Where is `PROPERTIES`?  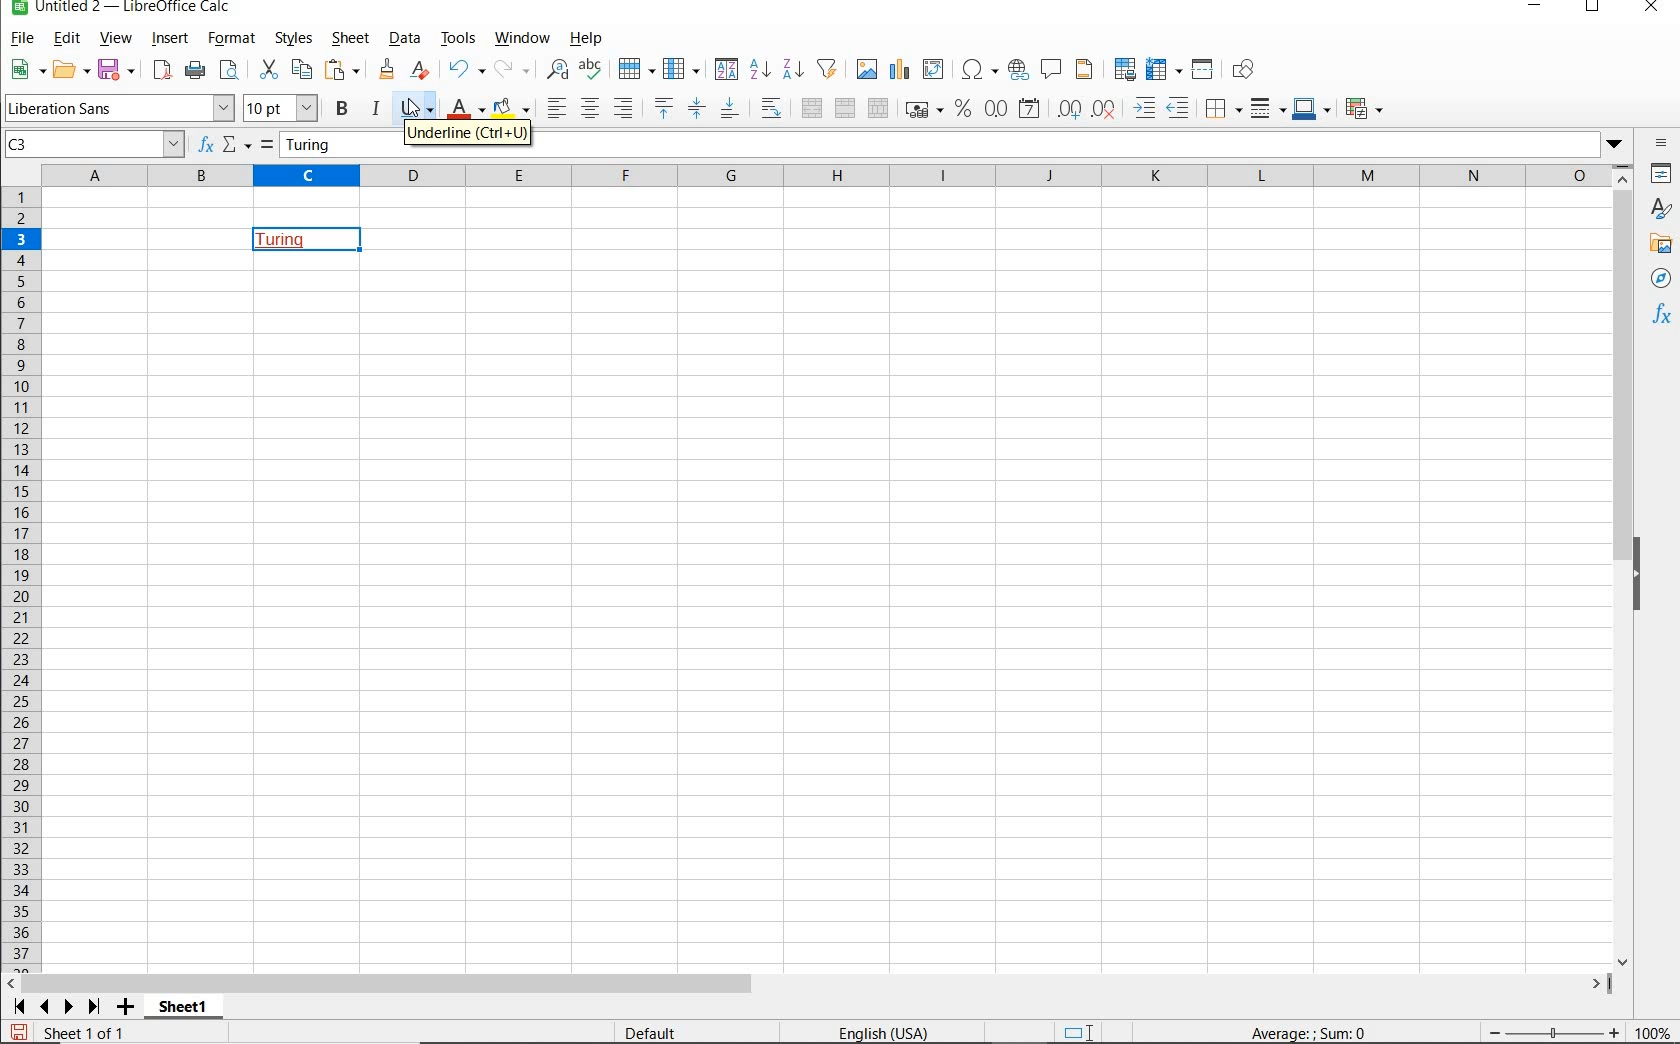
PROPERTIES is located at coordinates (1663, 176).